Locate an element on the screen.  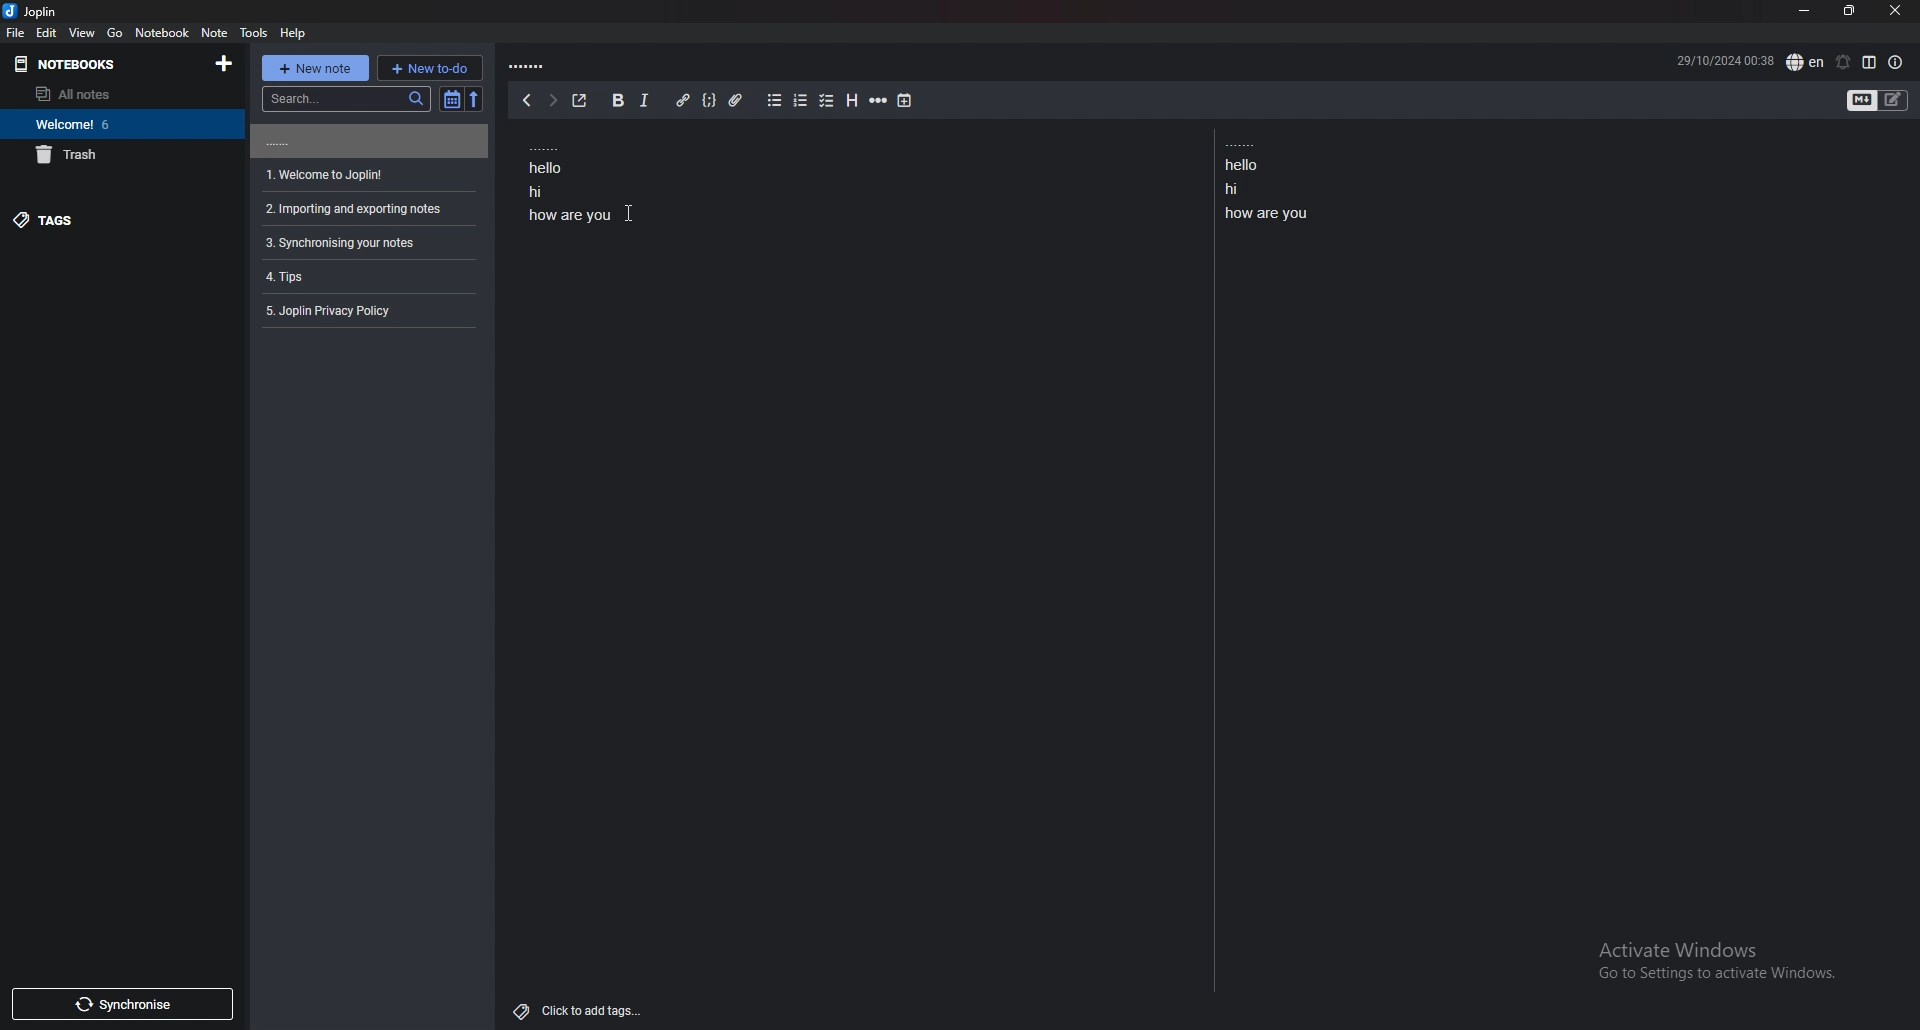
add hyperlink is located at coordinates (684, 100).